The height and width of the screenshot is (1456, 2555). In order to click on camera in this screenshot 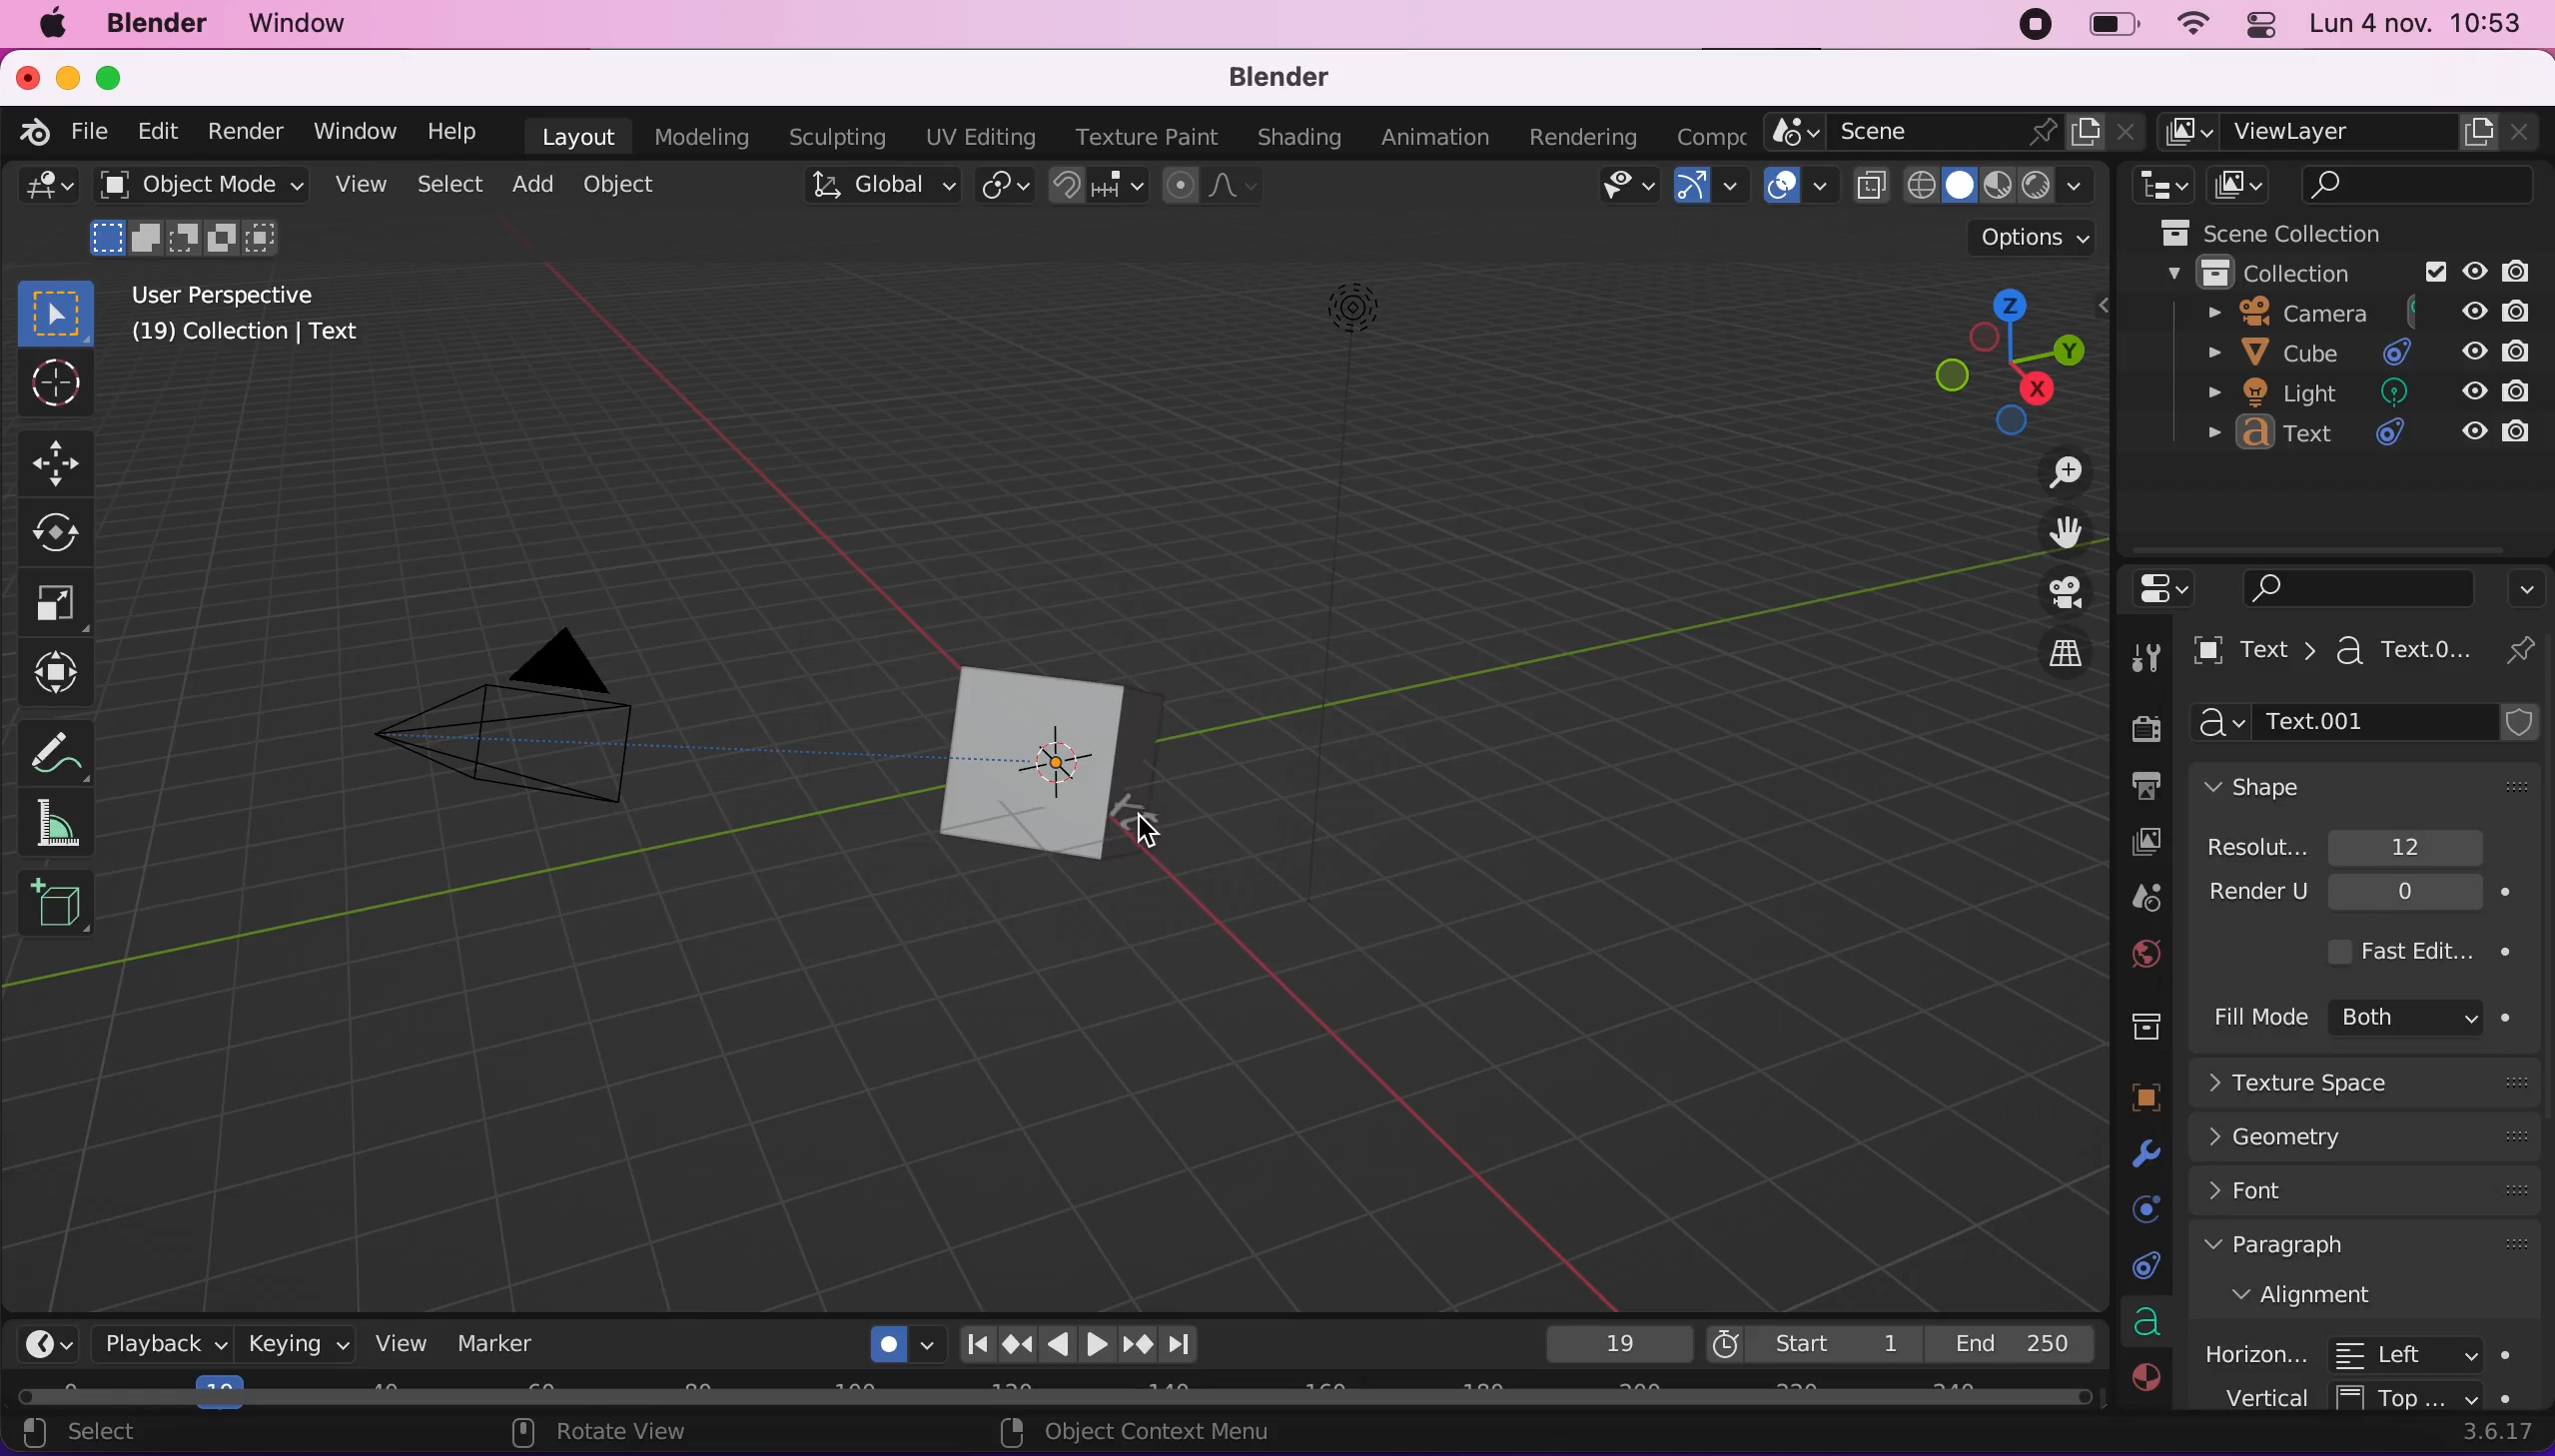, I will do `click(2351, 315)`.